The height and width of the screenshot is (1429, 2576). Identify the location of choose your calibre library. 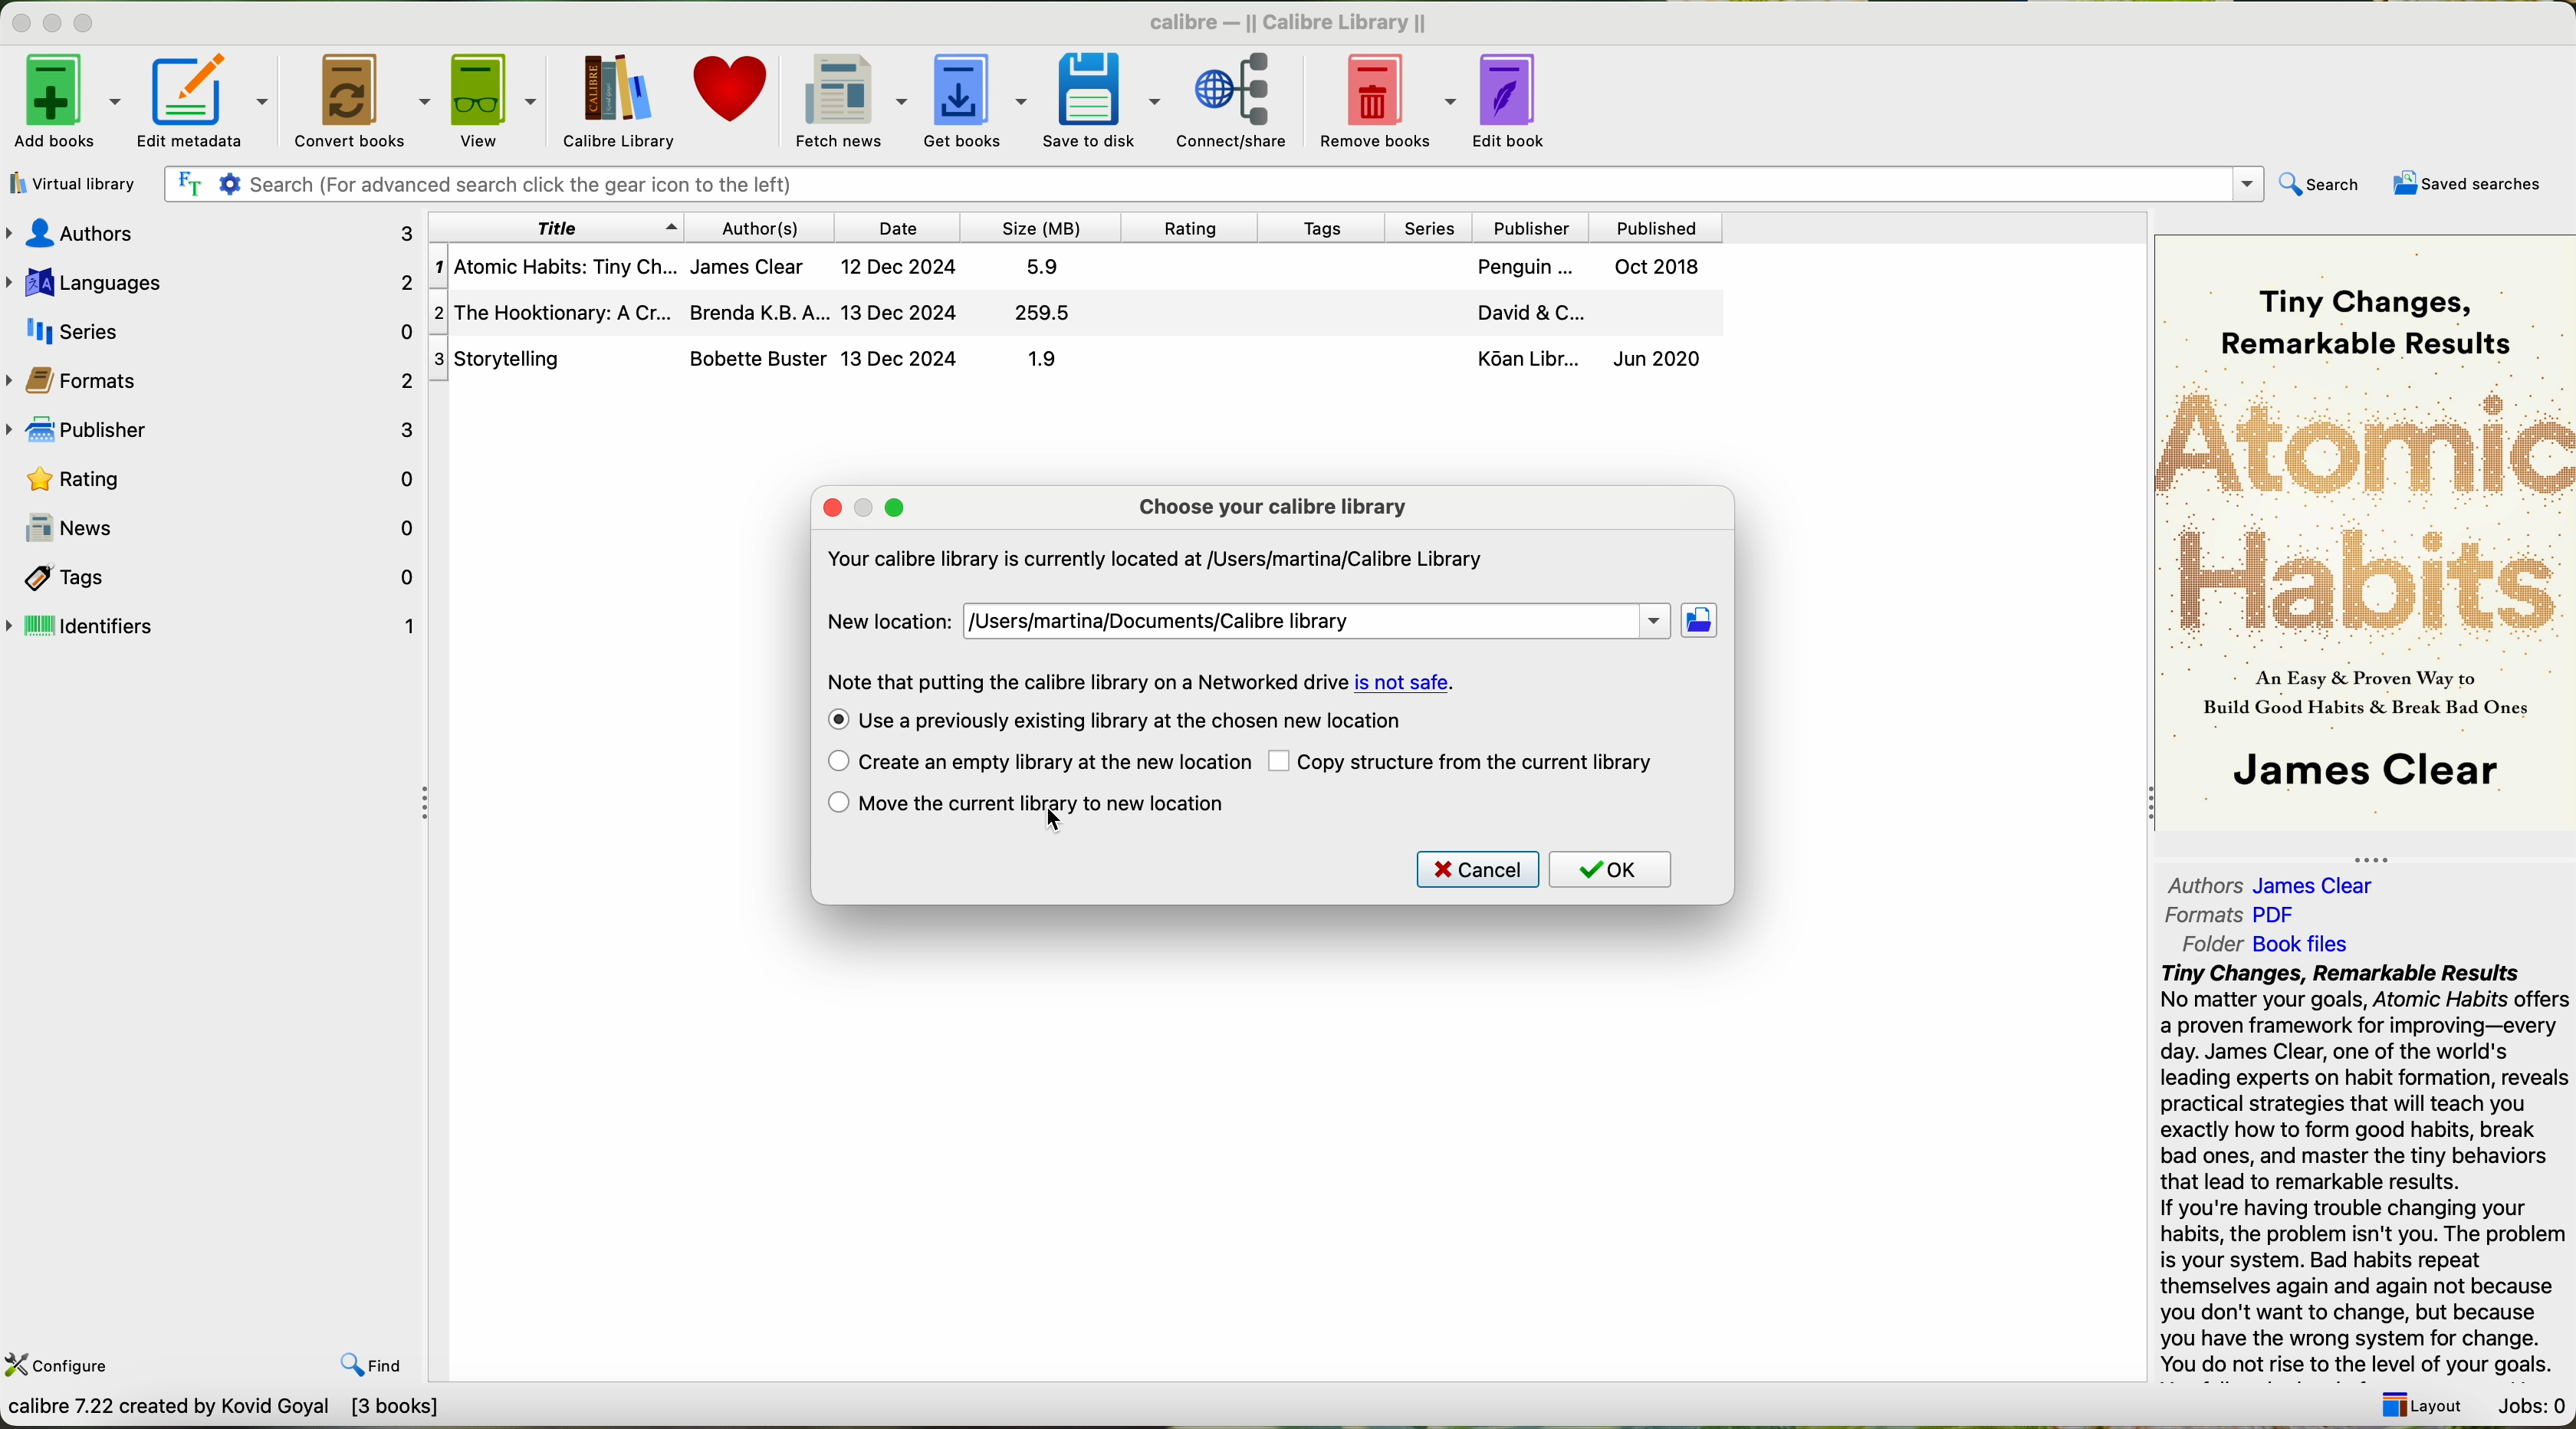
(1273, 506).